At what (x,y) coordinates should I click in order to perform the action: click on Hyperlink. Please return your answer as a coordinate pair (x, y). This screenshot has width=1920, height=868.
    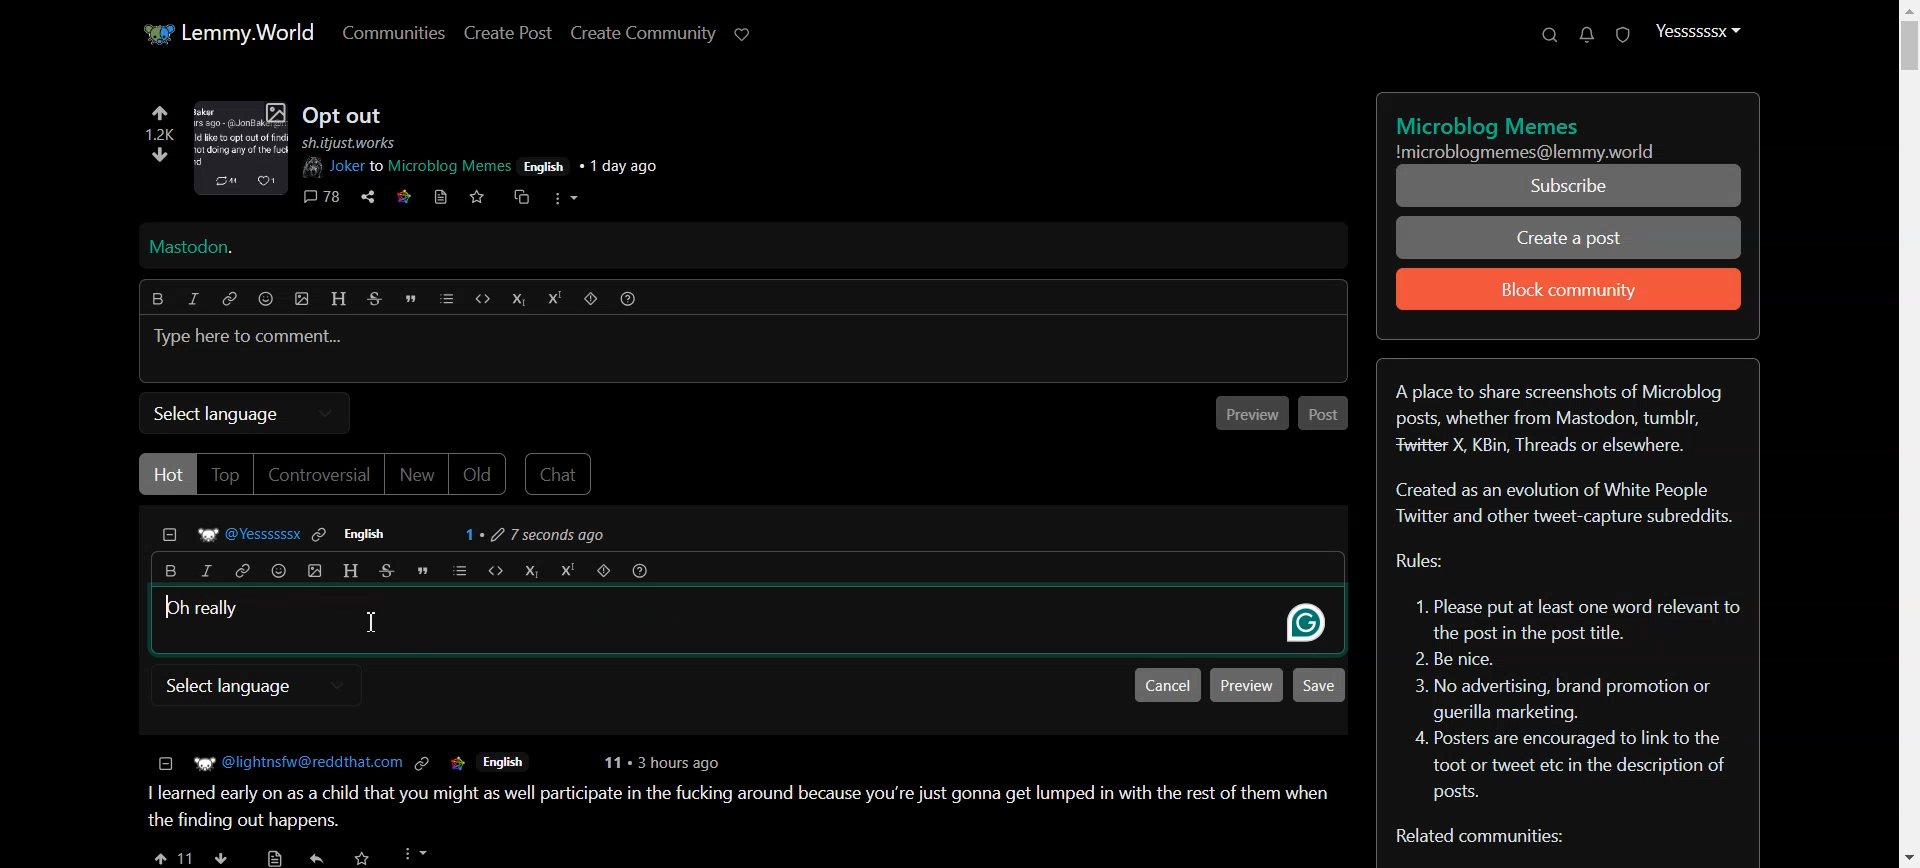
    Looking at the image, I should click on (231, 298).